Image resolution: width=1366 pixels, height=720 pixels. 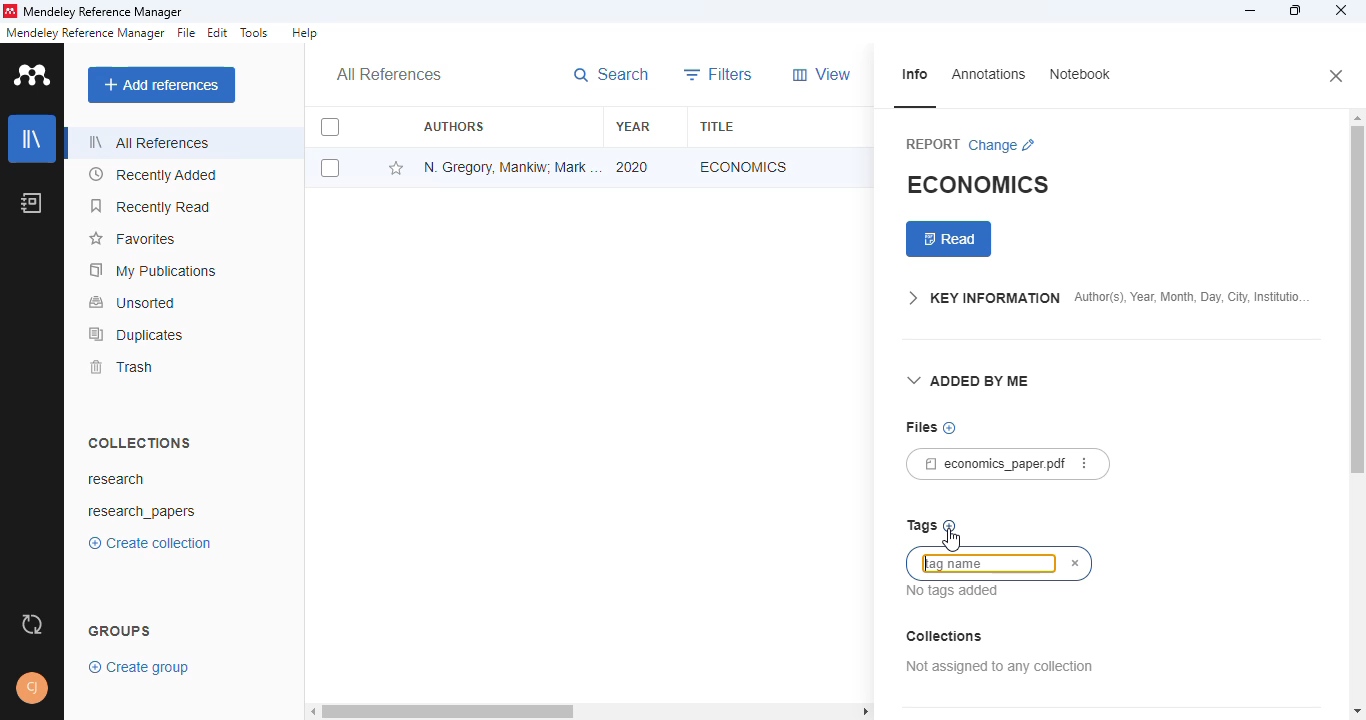 I want to click on view, so click(x=821, y=74).